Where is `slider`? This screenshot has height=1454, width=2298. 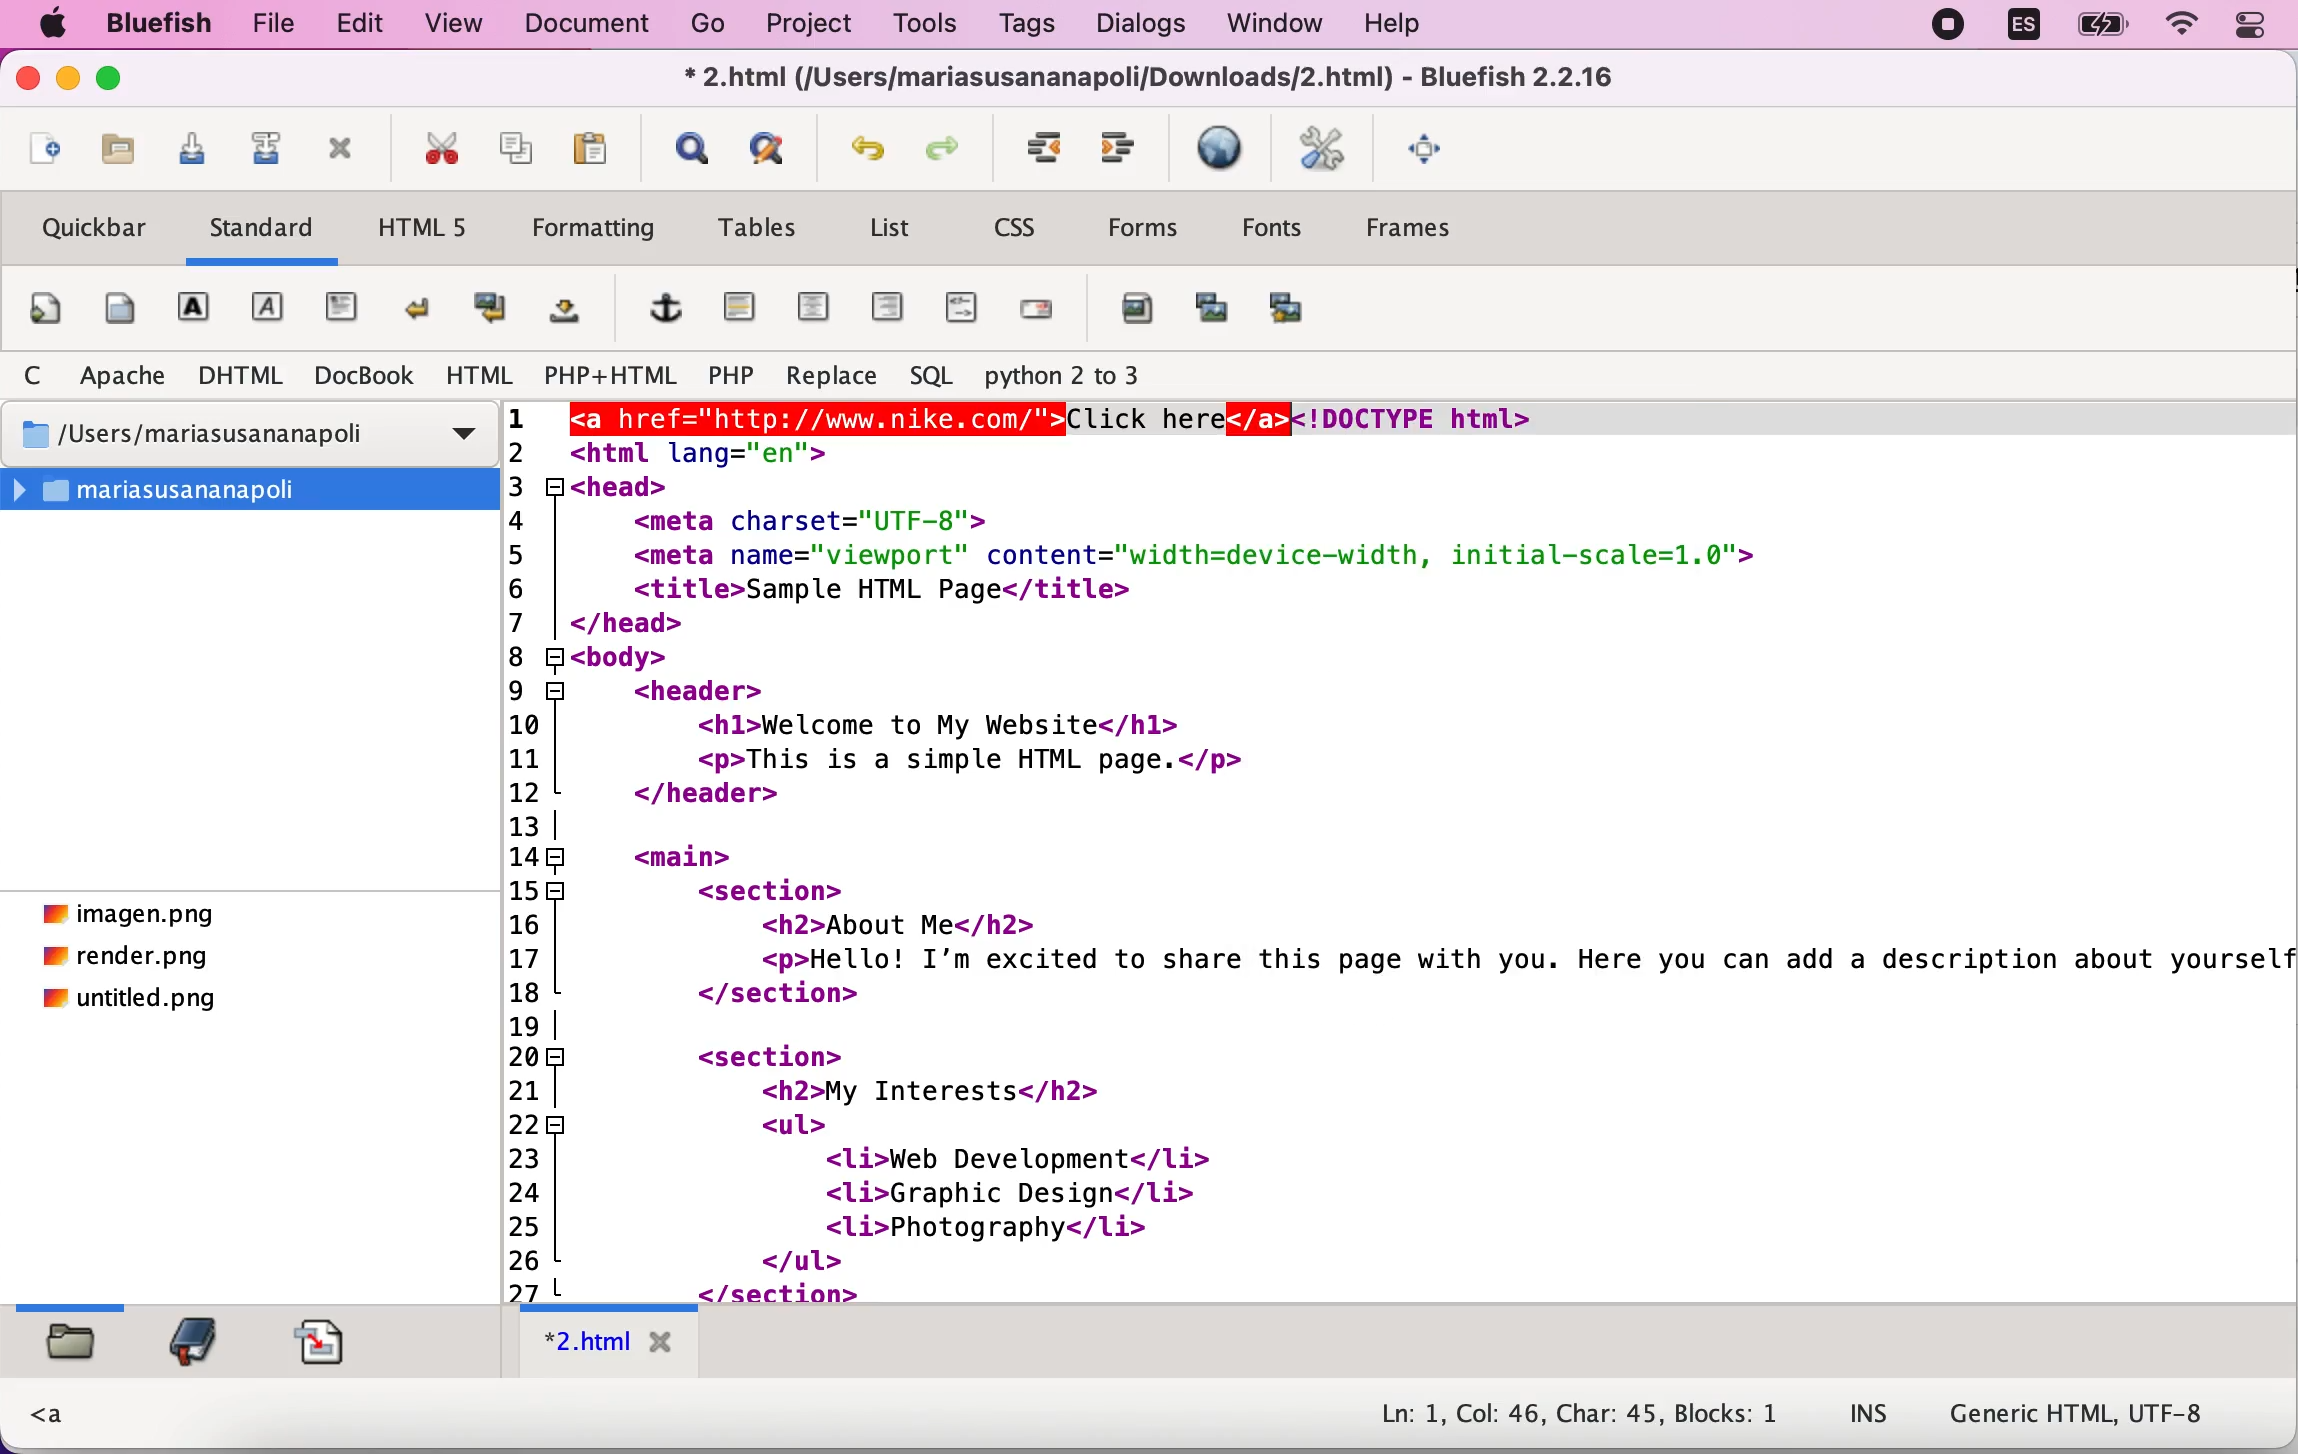
slider is located at coordinates (75, 1303).